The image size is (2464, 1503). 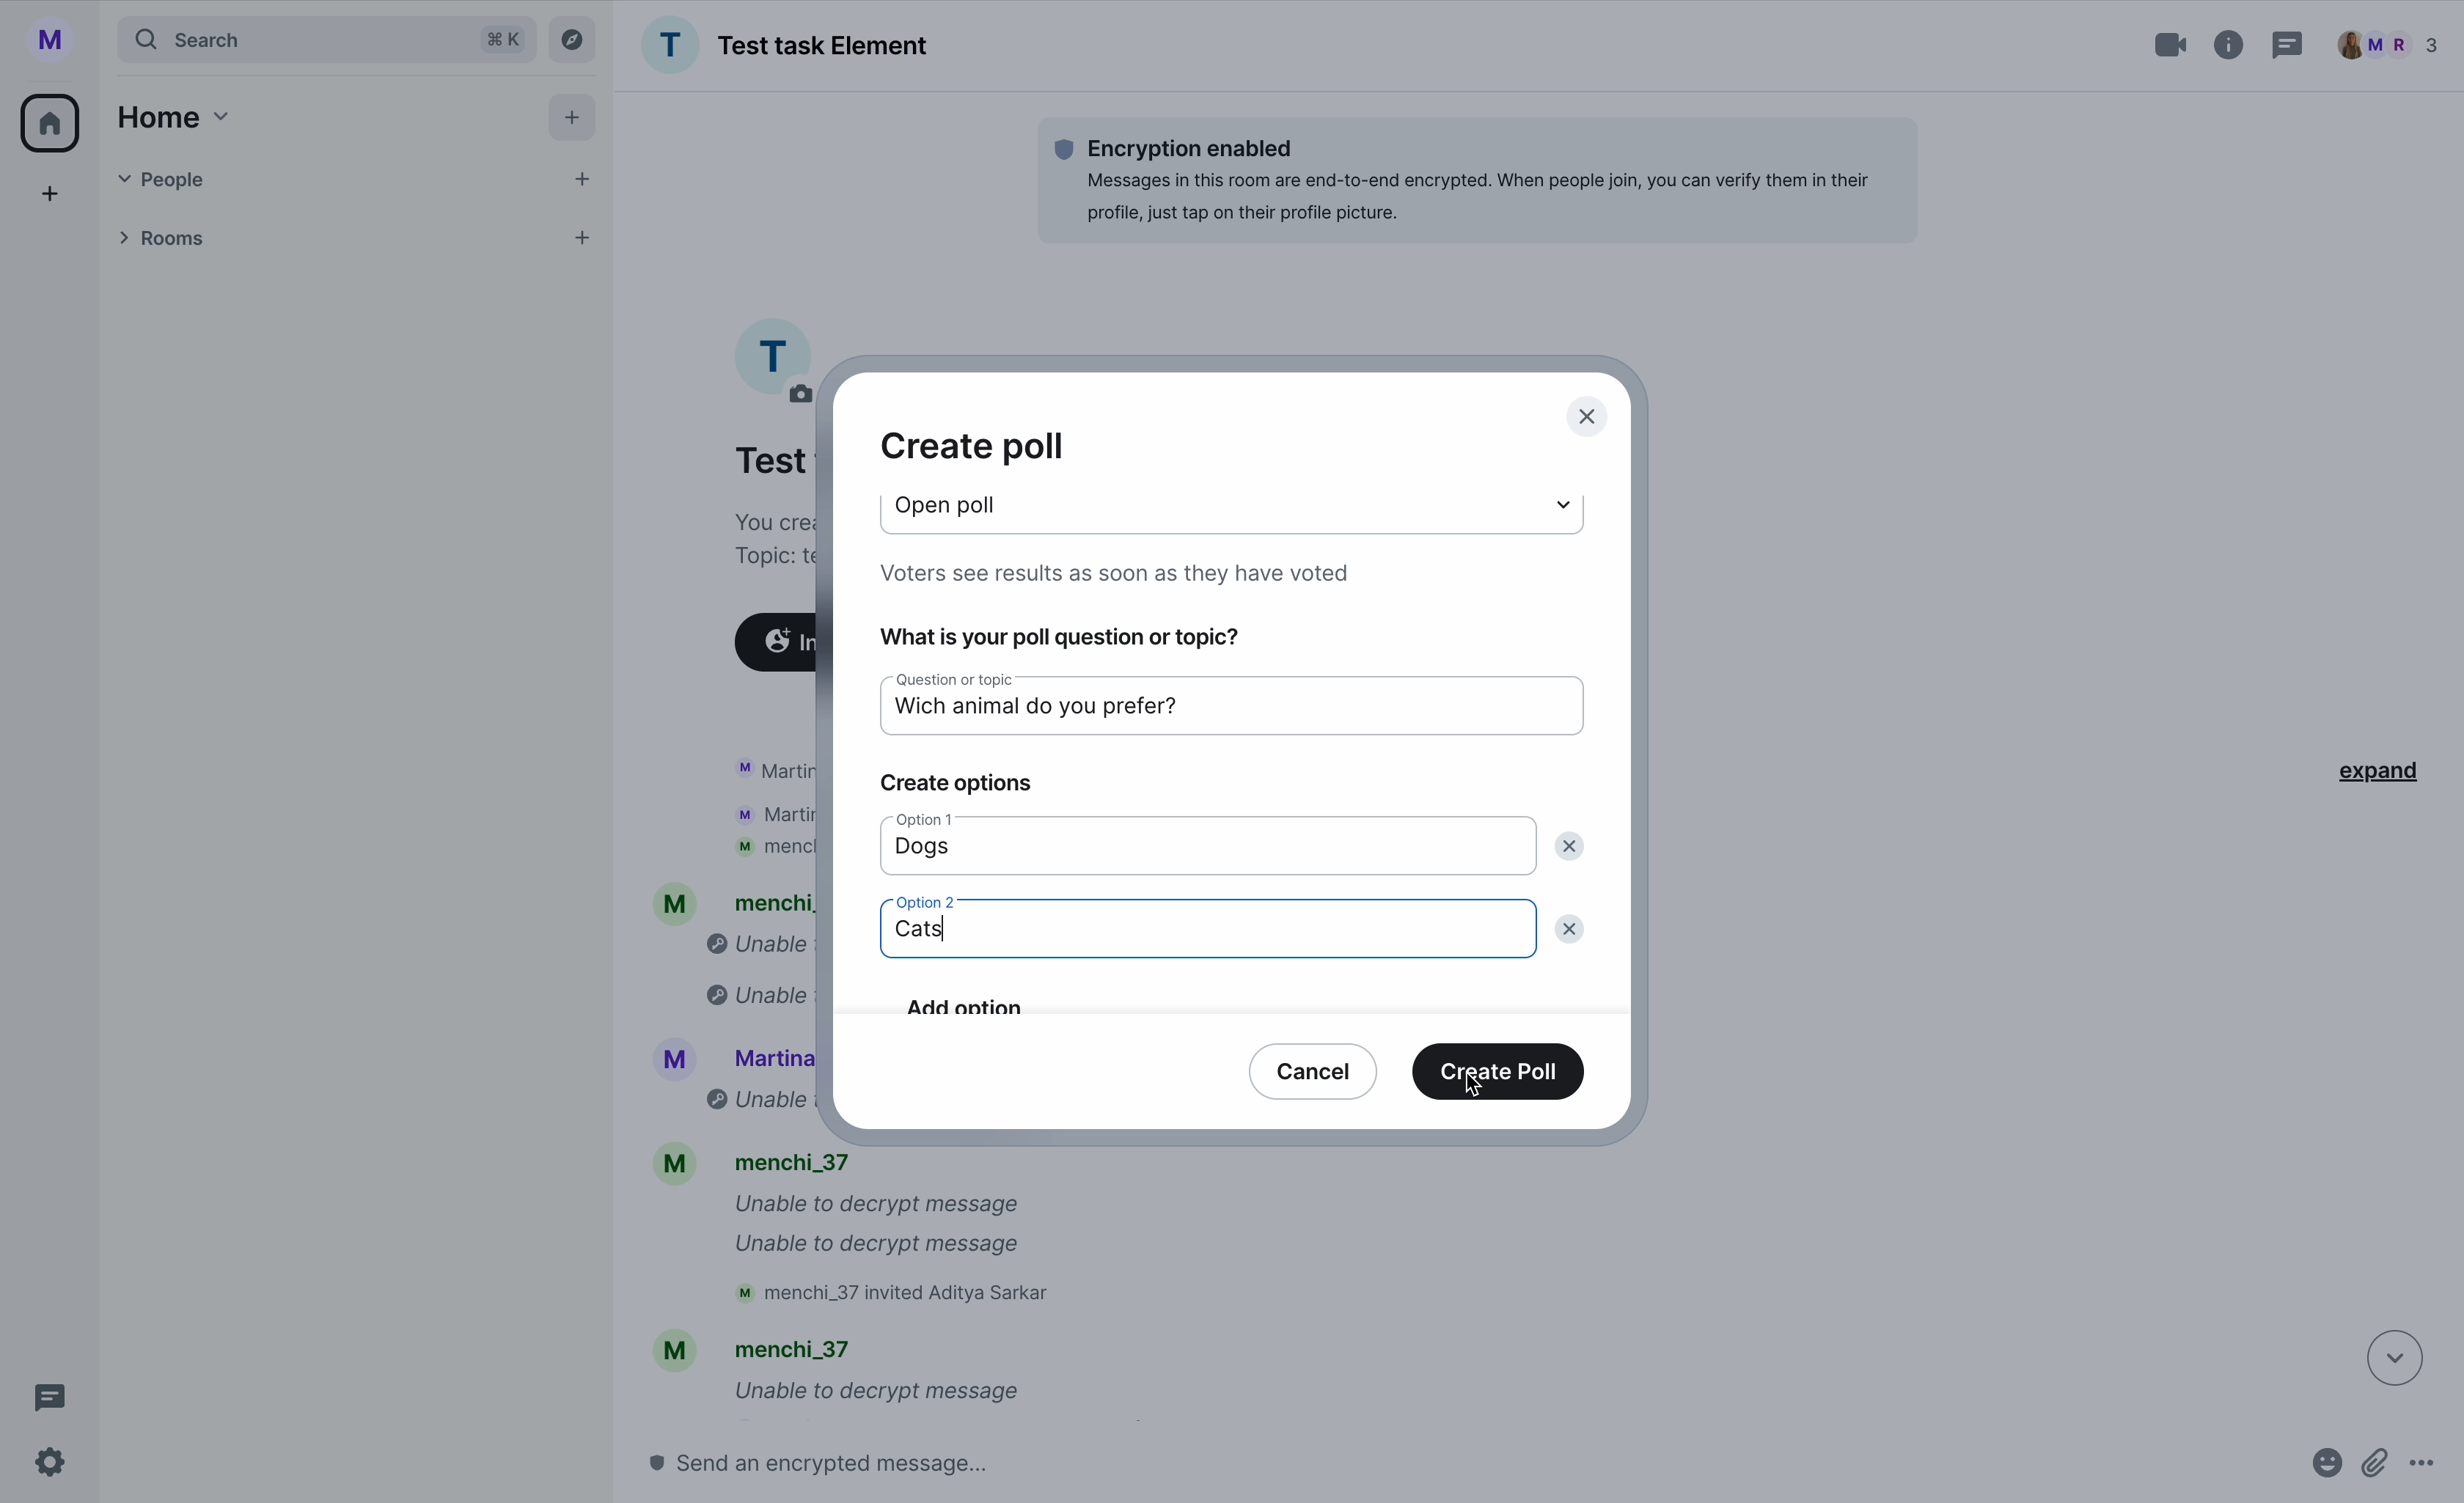 I want to click on Voters see results as soon as they have voted, so click(x=1132, y=574).